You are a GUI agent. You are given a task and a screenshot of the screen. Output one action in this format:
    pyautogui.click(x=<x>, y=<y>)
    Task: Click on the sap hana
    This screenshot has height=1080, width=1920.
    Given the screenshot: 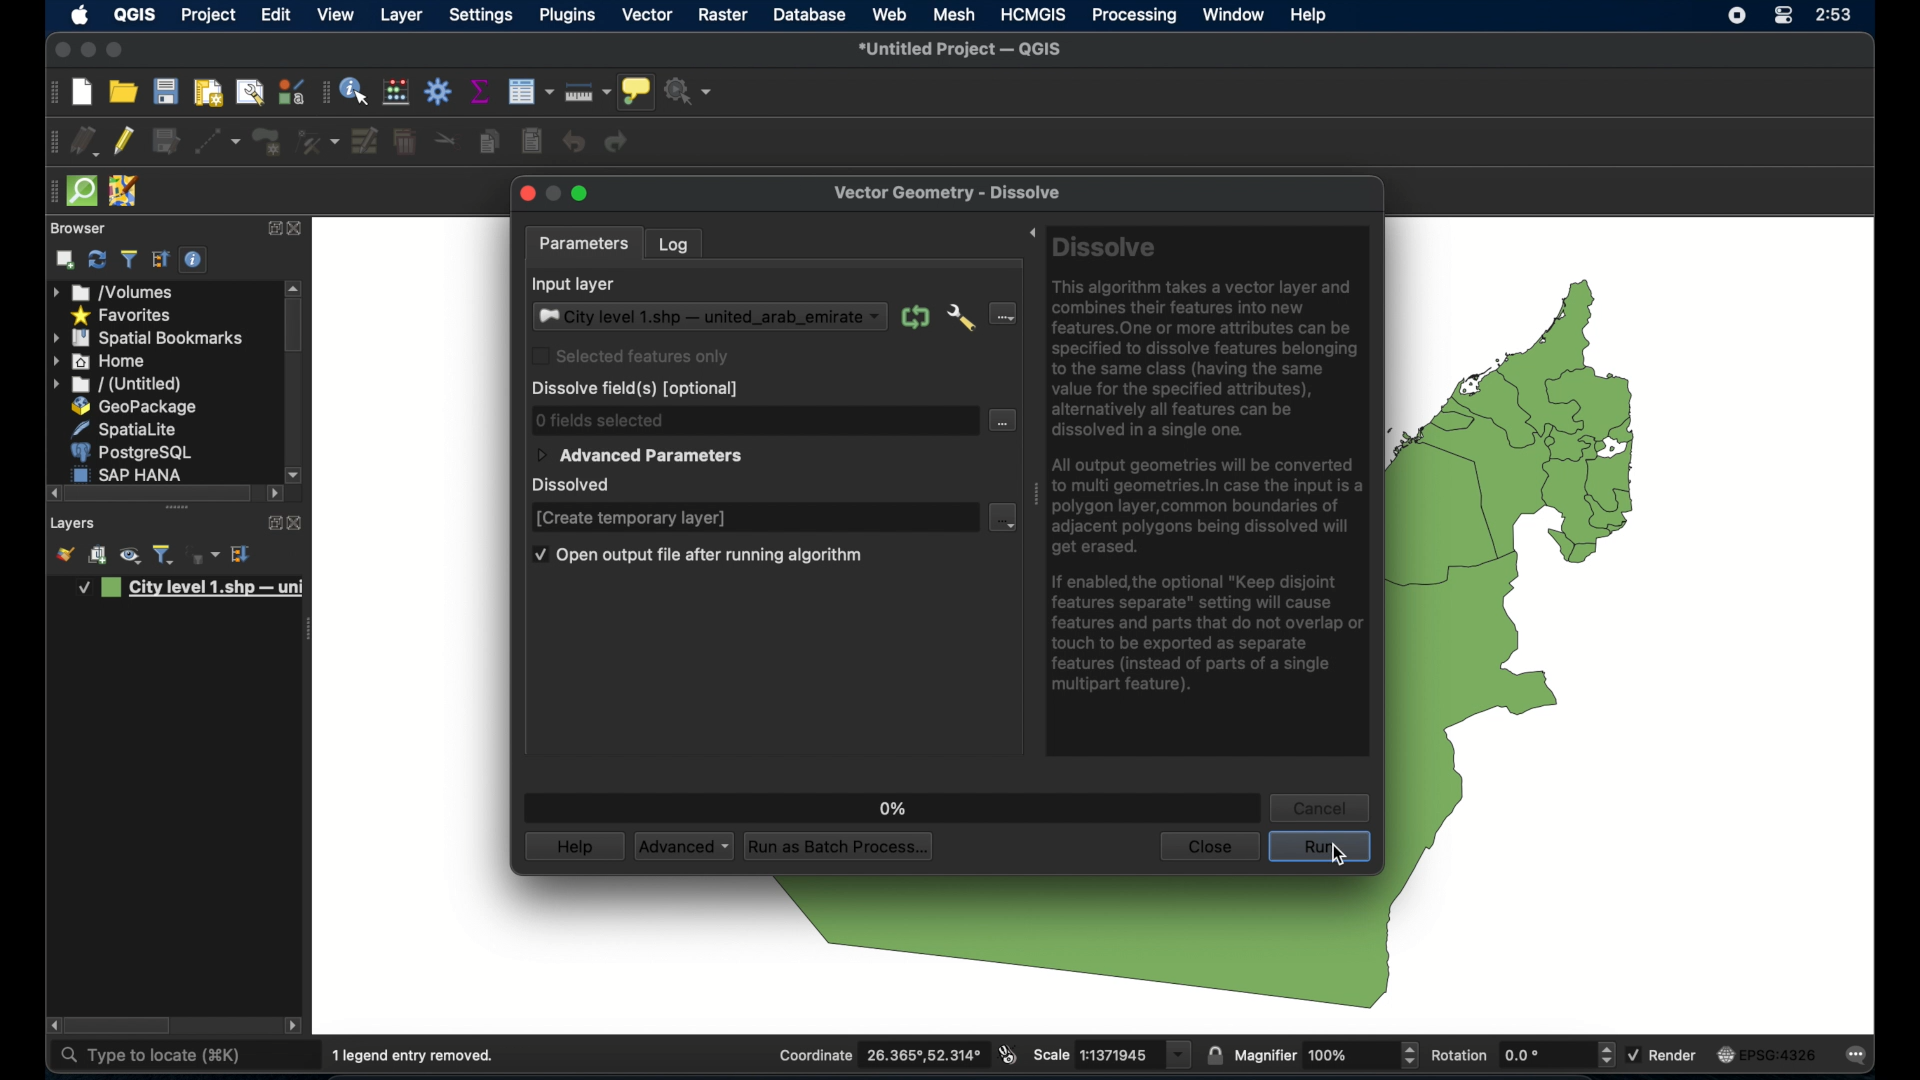 What is the action you would take?
    pyautogui.click(x=132, y=473)
    